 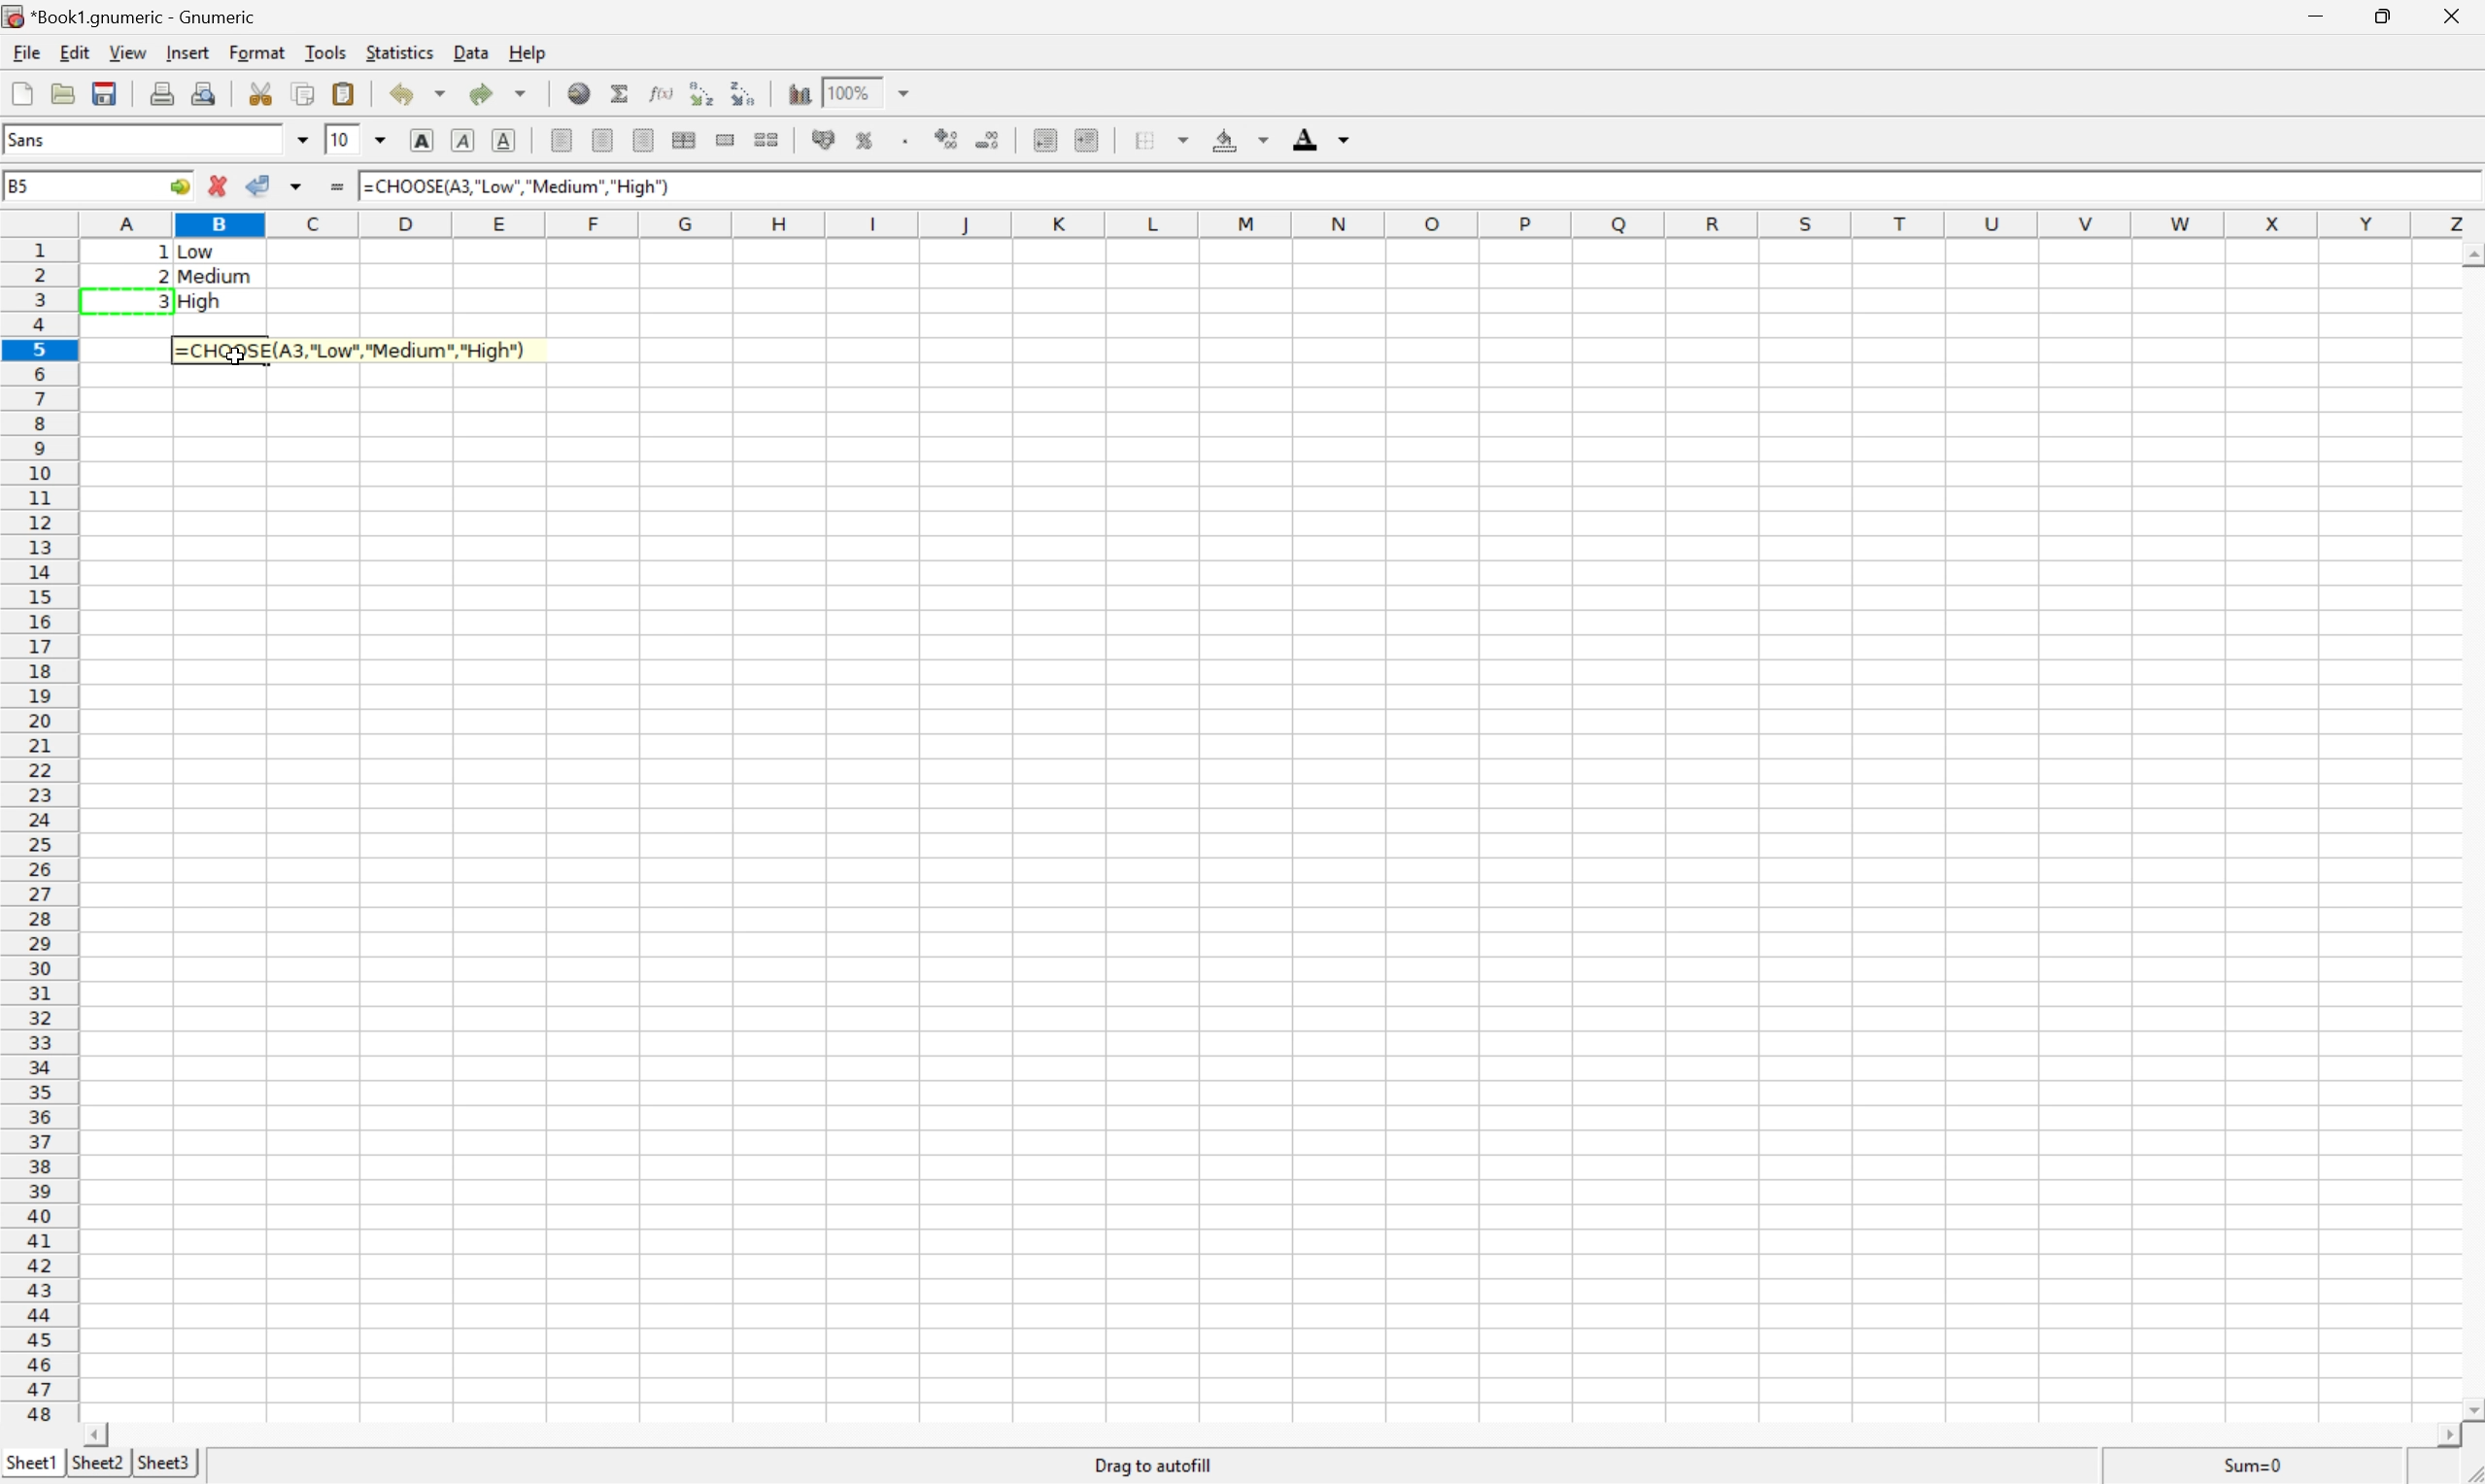 I want to click on 100%, so click(x=853, y=91).